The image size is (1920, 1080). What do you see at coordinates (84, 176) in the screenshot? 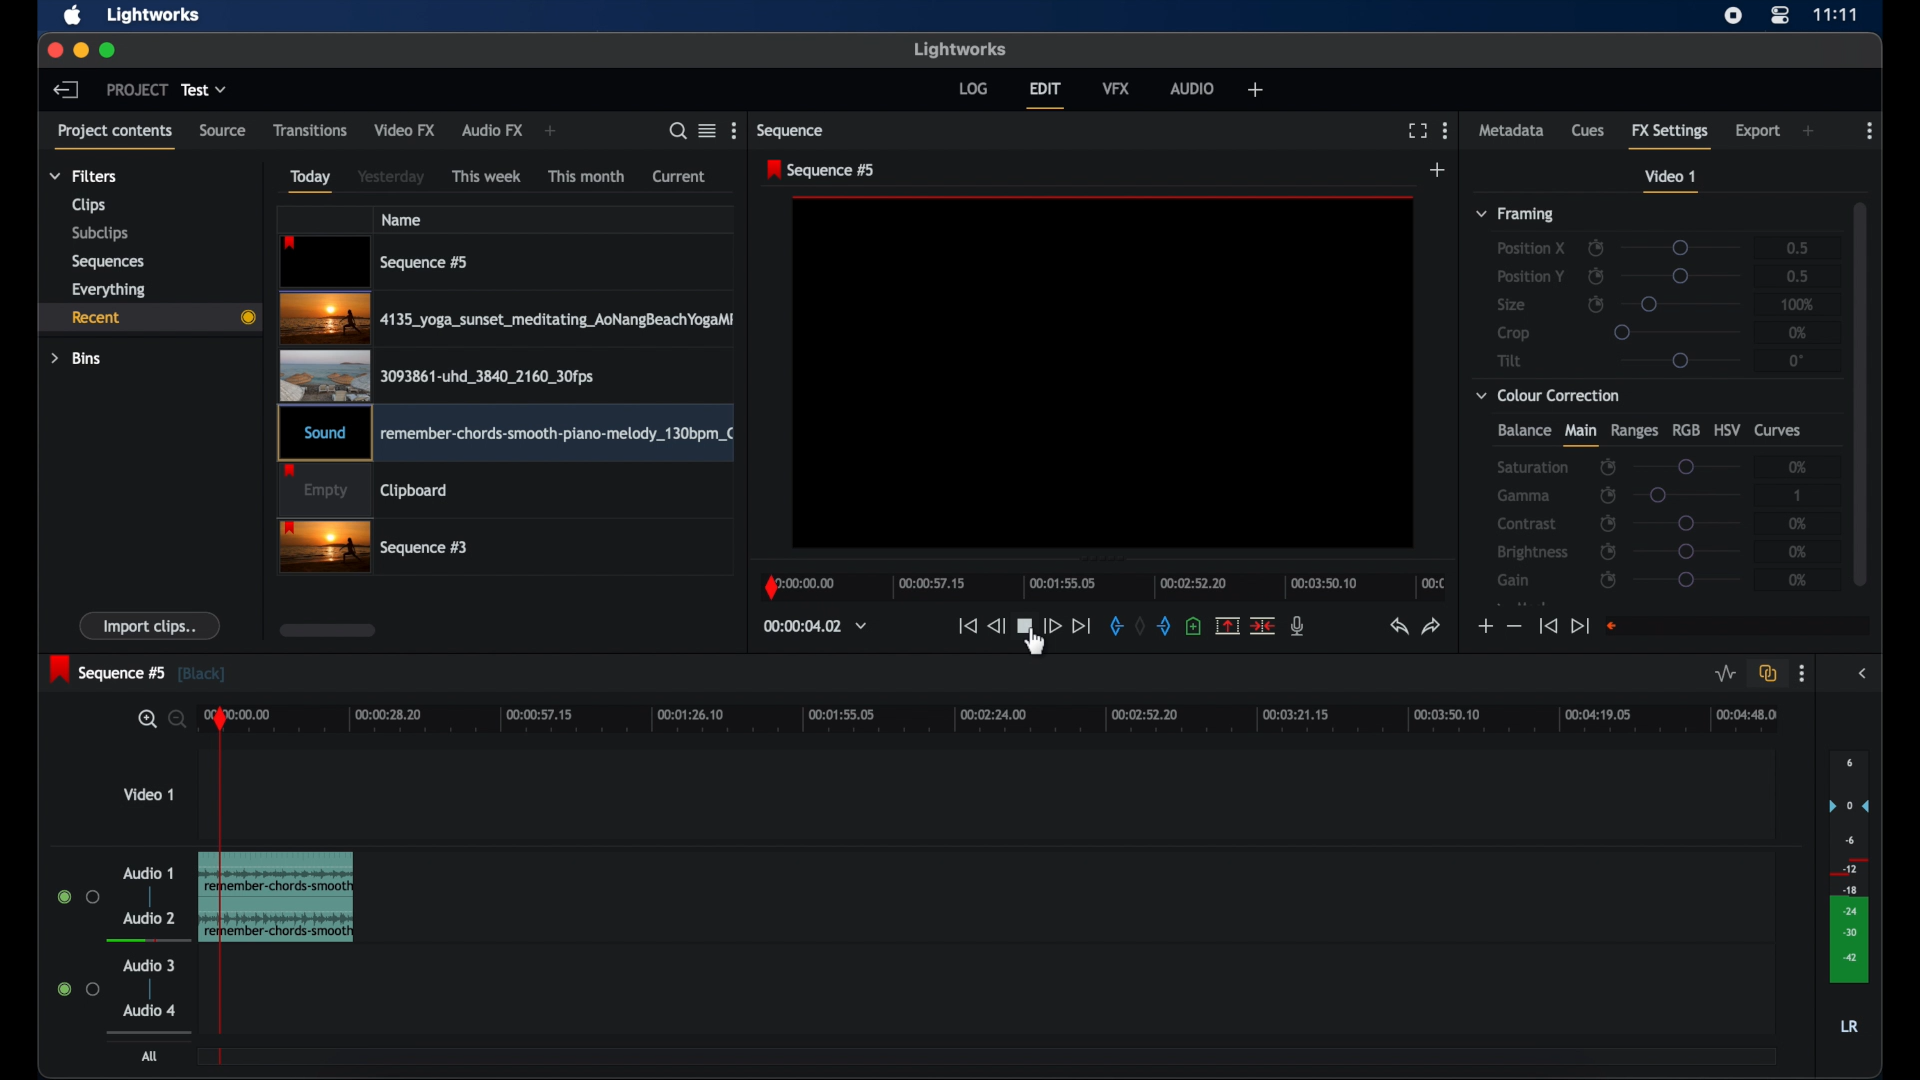
I see `filters` at bounding box center [84, 176].